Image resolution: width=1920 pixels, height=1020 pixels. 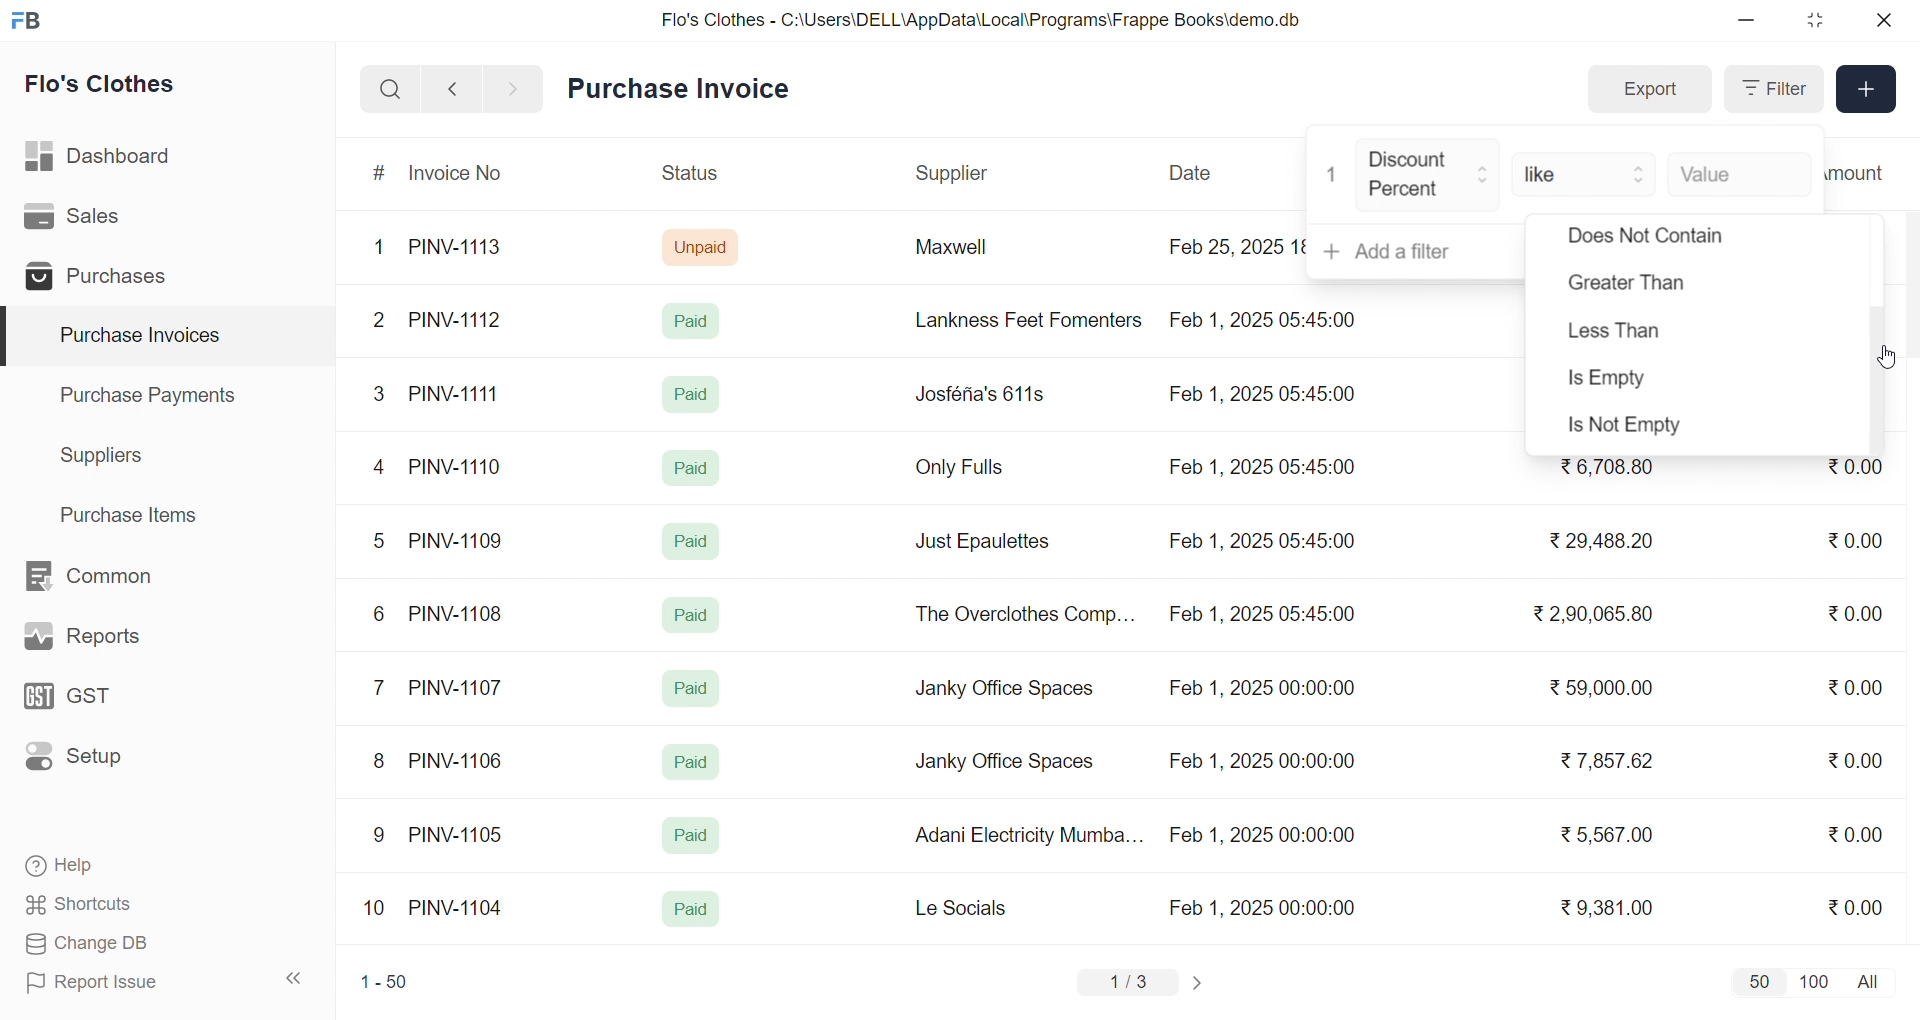 I want to click on 9, so click(x=380, y=835).